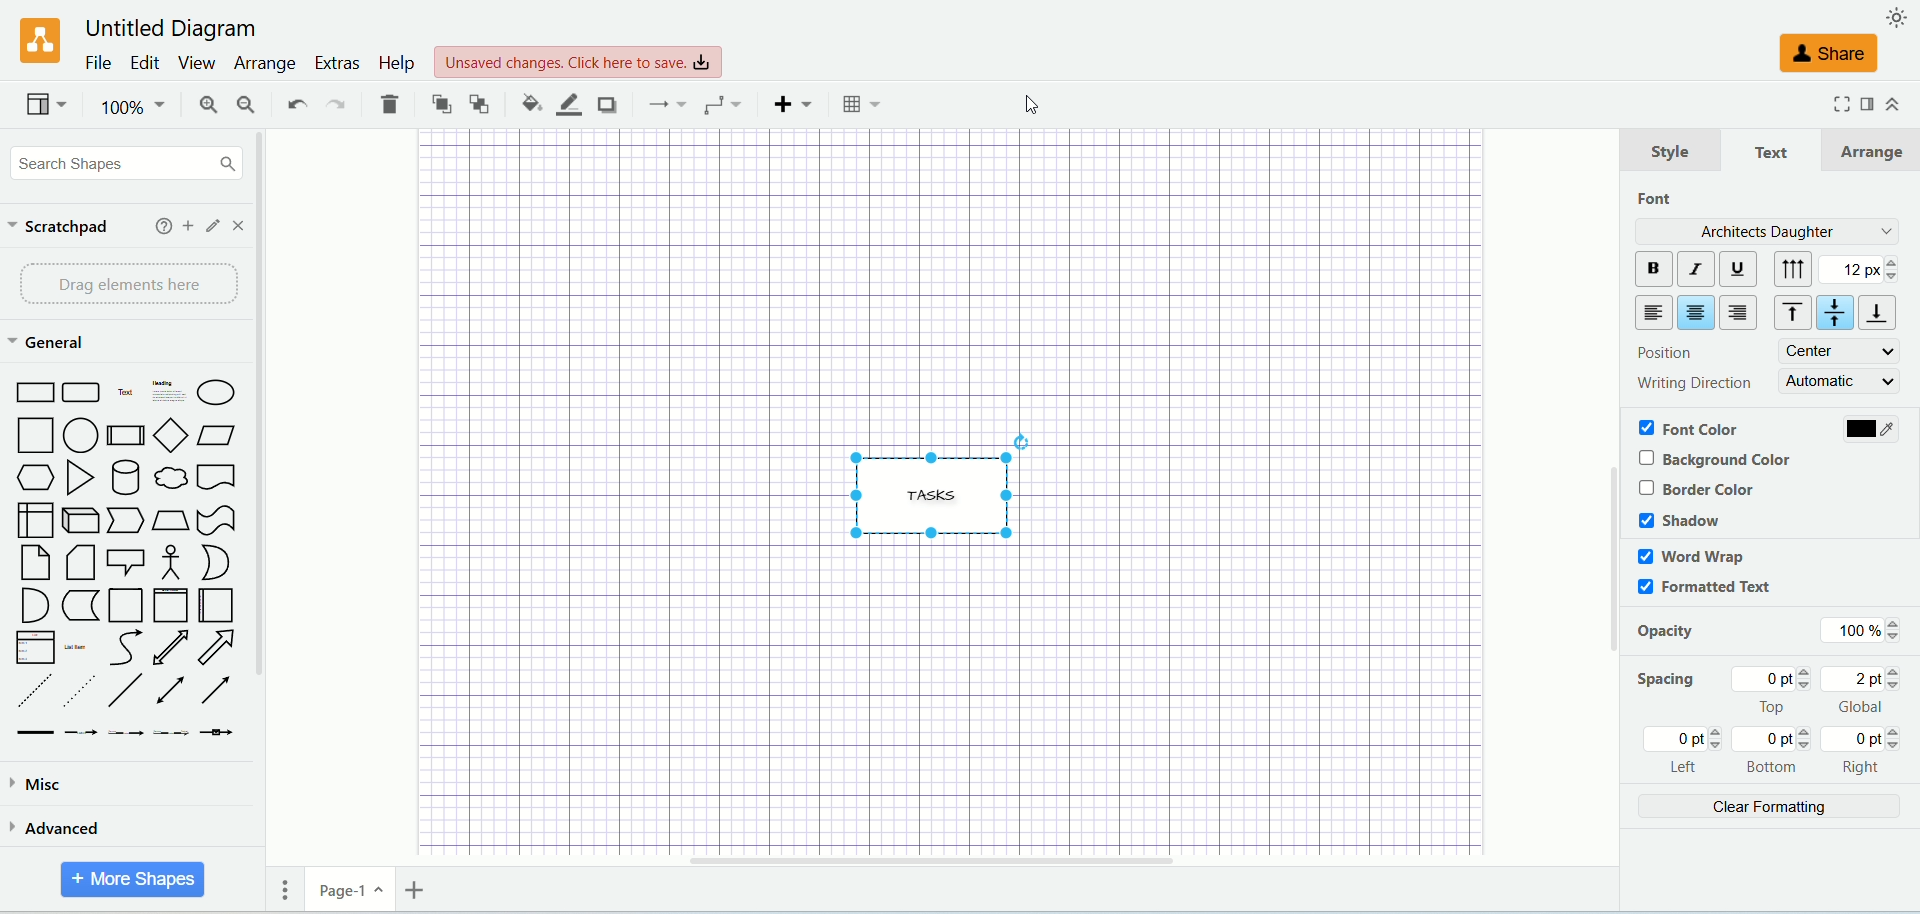 This screenshot has height=914, width=1920. I want to click on position, so click(1661, 351).